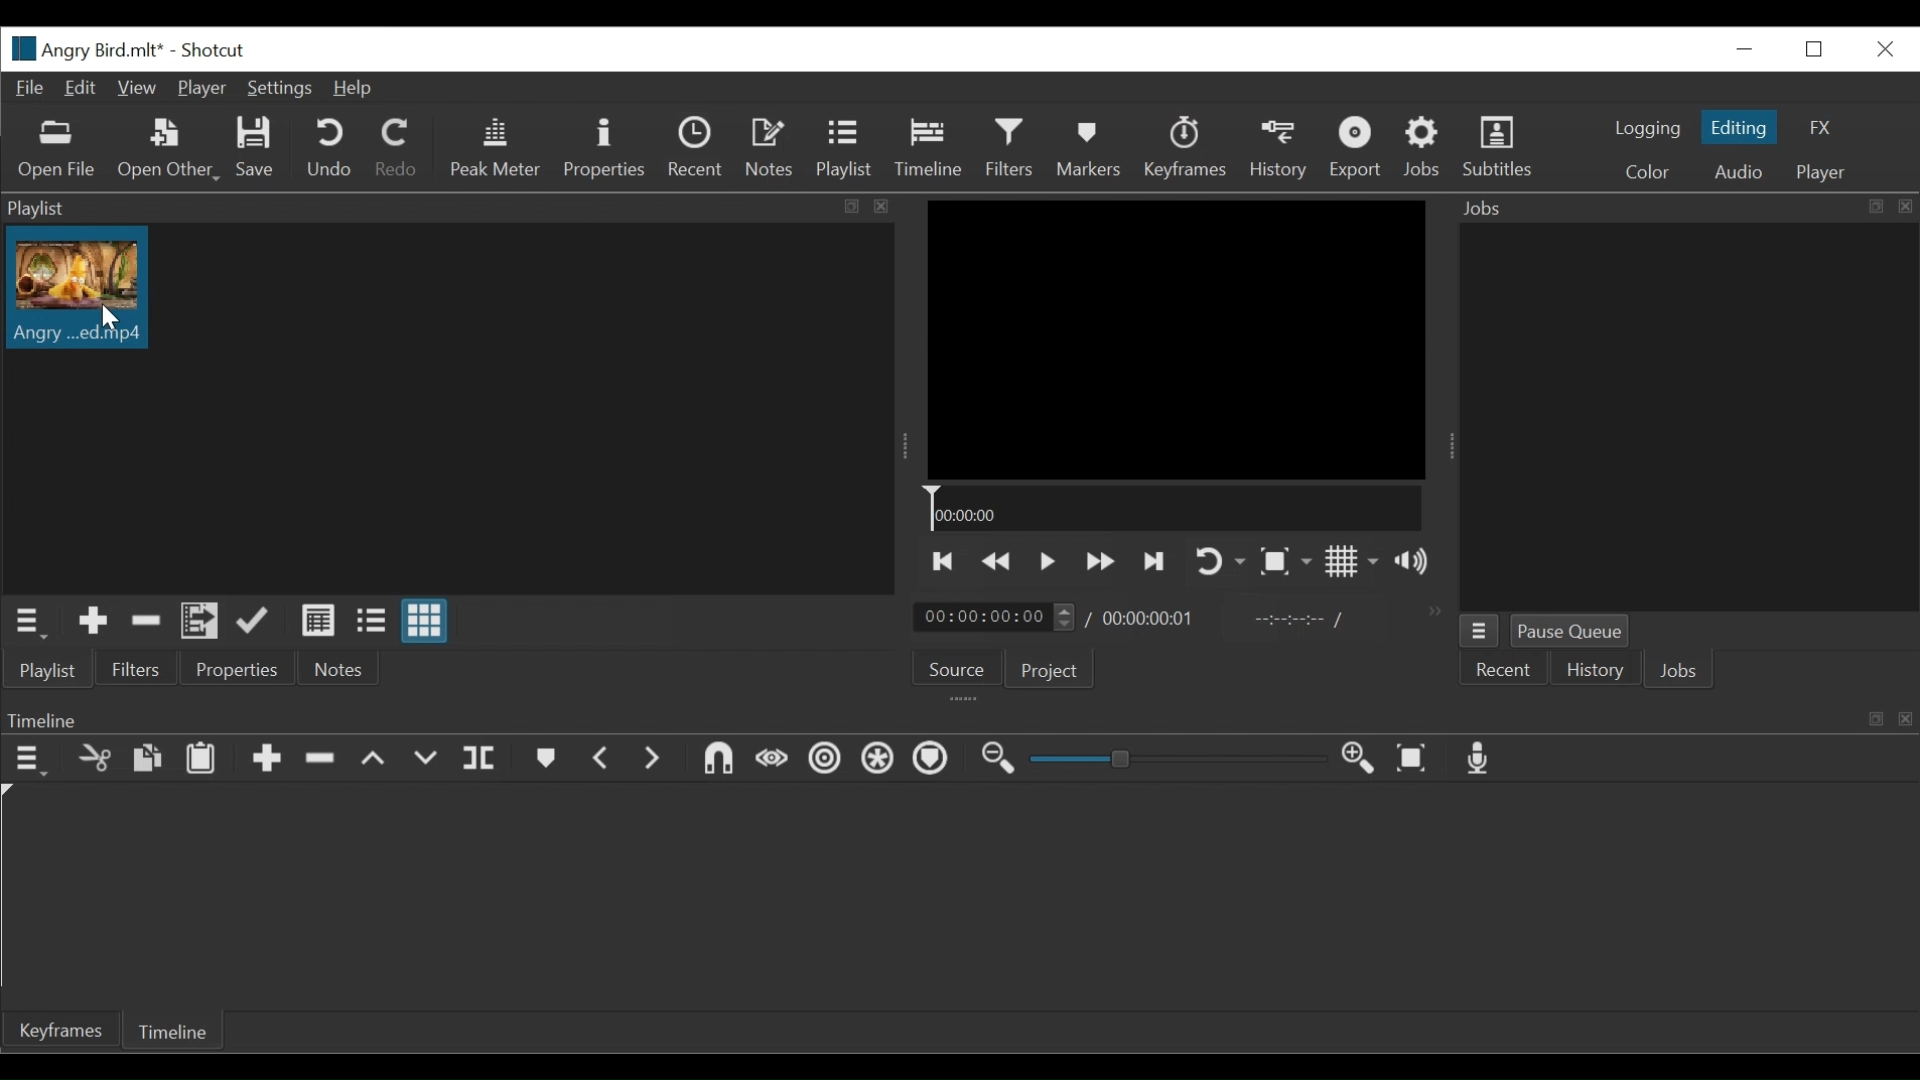 Image resolution: width=1920 pixels, height=1080 pixels. I want to click on Project, so click(1048, 670).